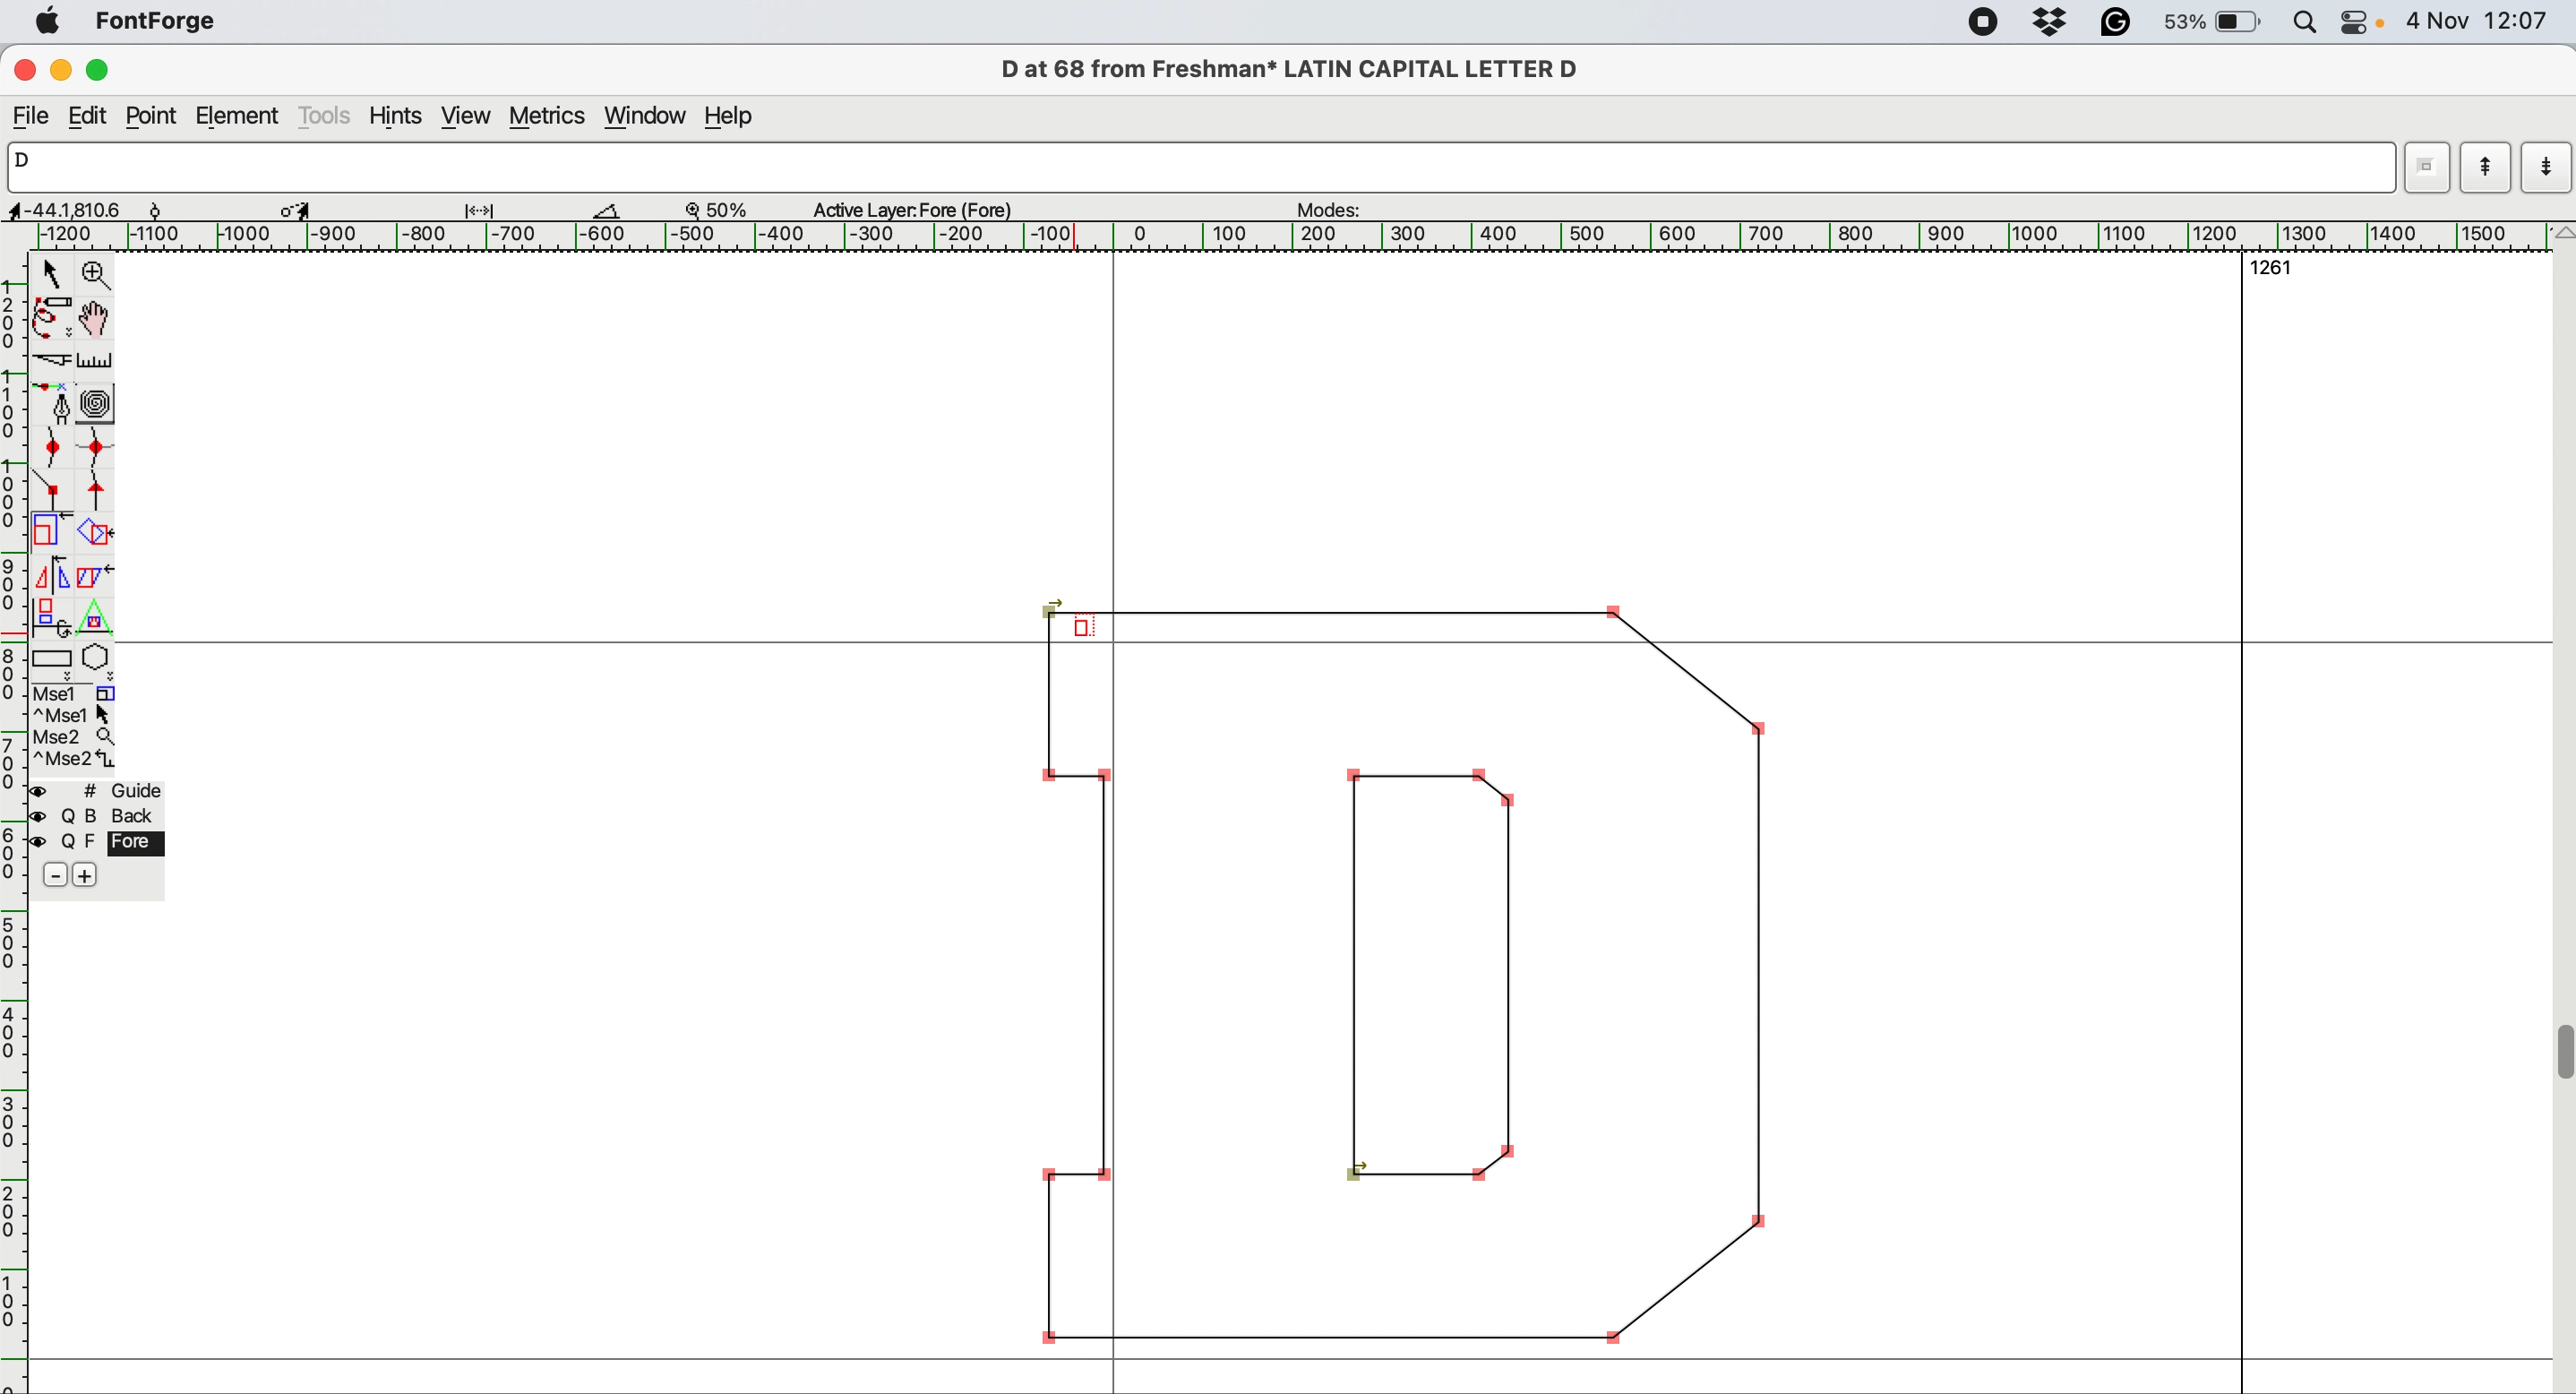 The height and width of the screenshot is (1394, 2576). I want to click on cut splines in two, so click(49, 355).